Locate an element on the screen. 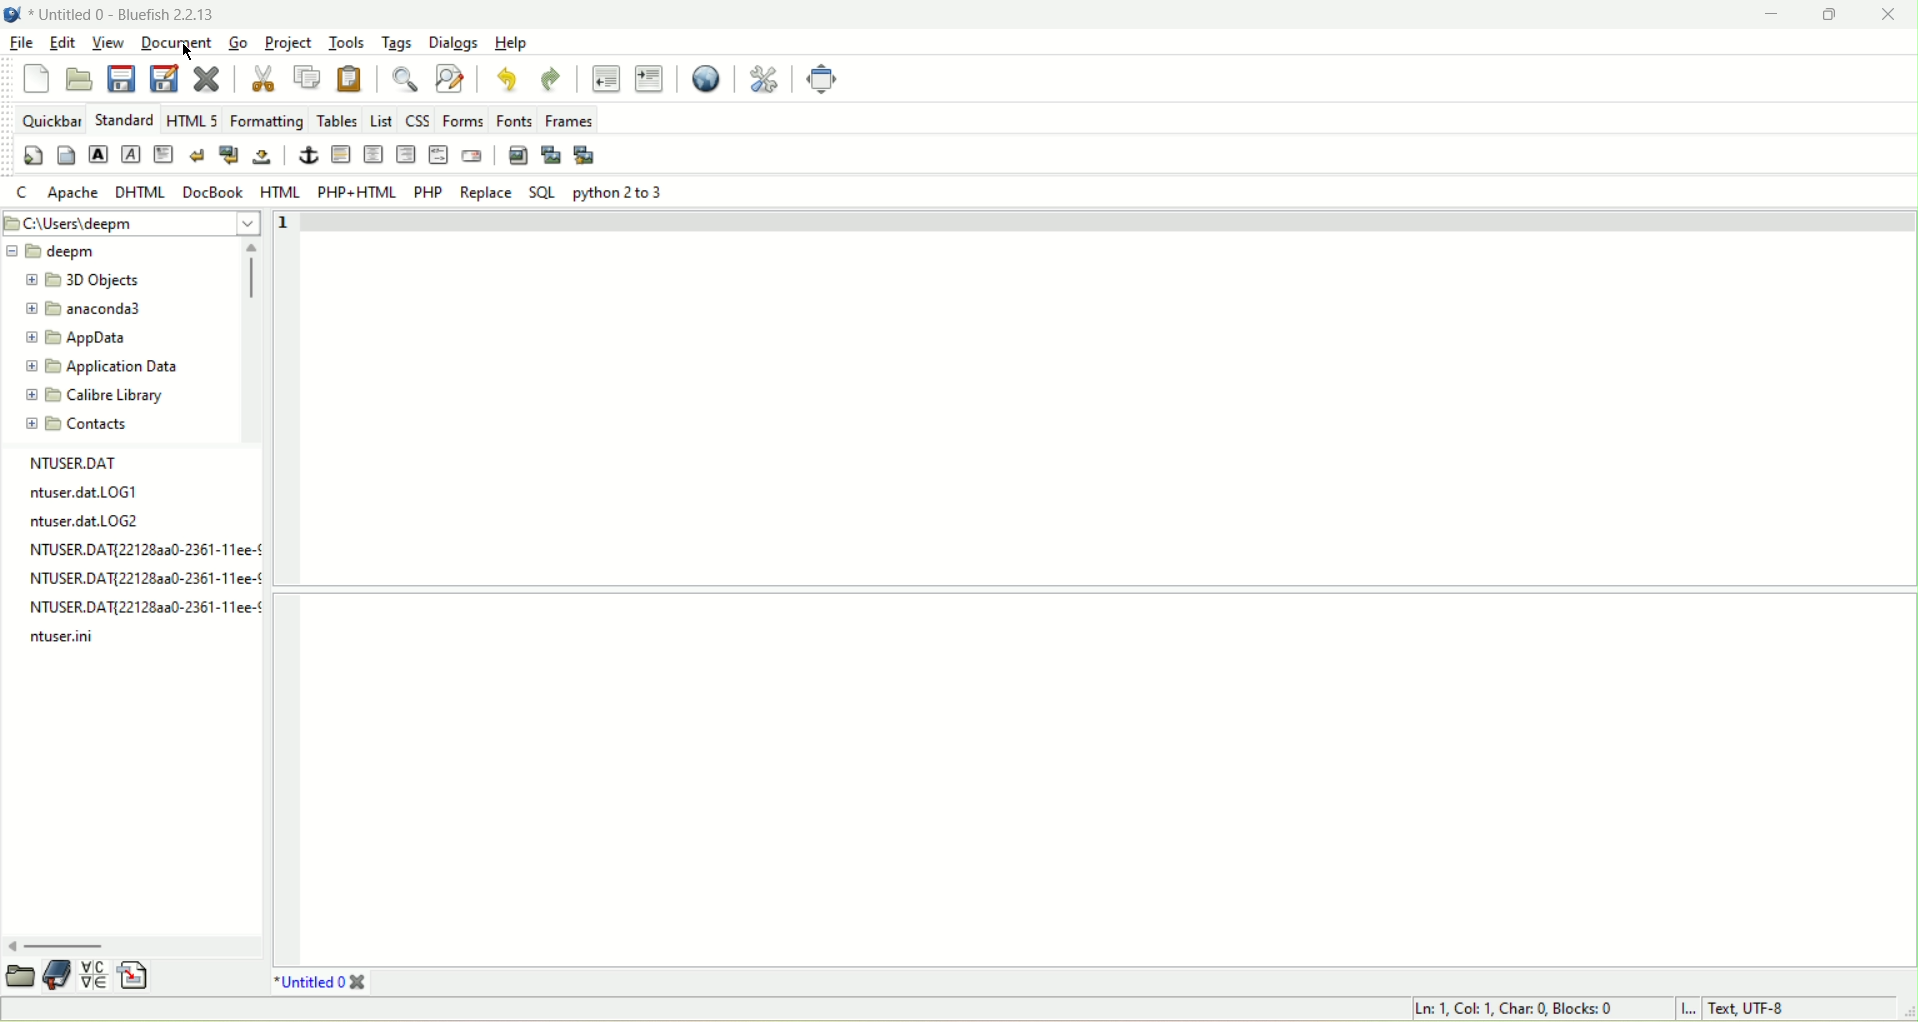  multi plugin is located at coordinates (585, 156).